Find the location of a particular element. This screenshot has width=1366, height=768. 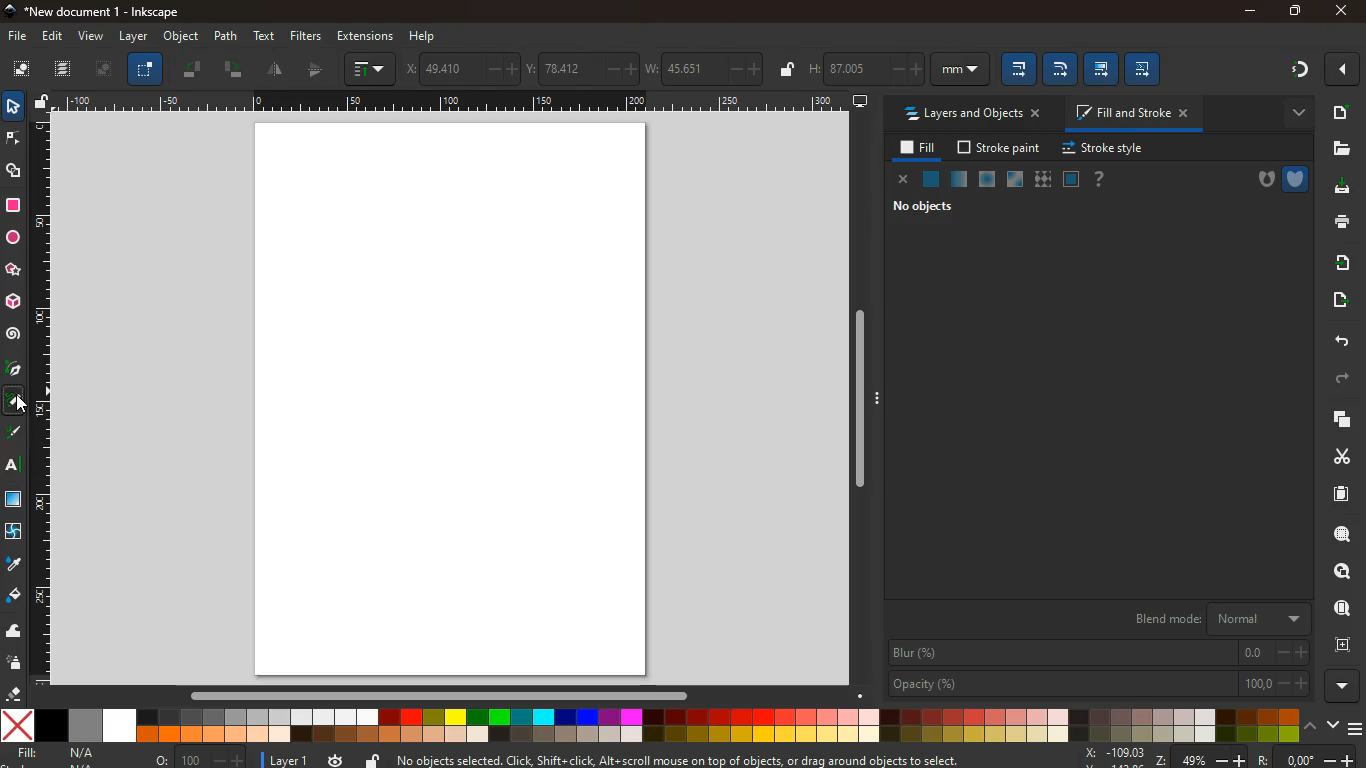

filters is located at coordinates (306, 36).